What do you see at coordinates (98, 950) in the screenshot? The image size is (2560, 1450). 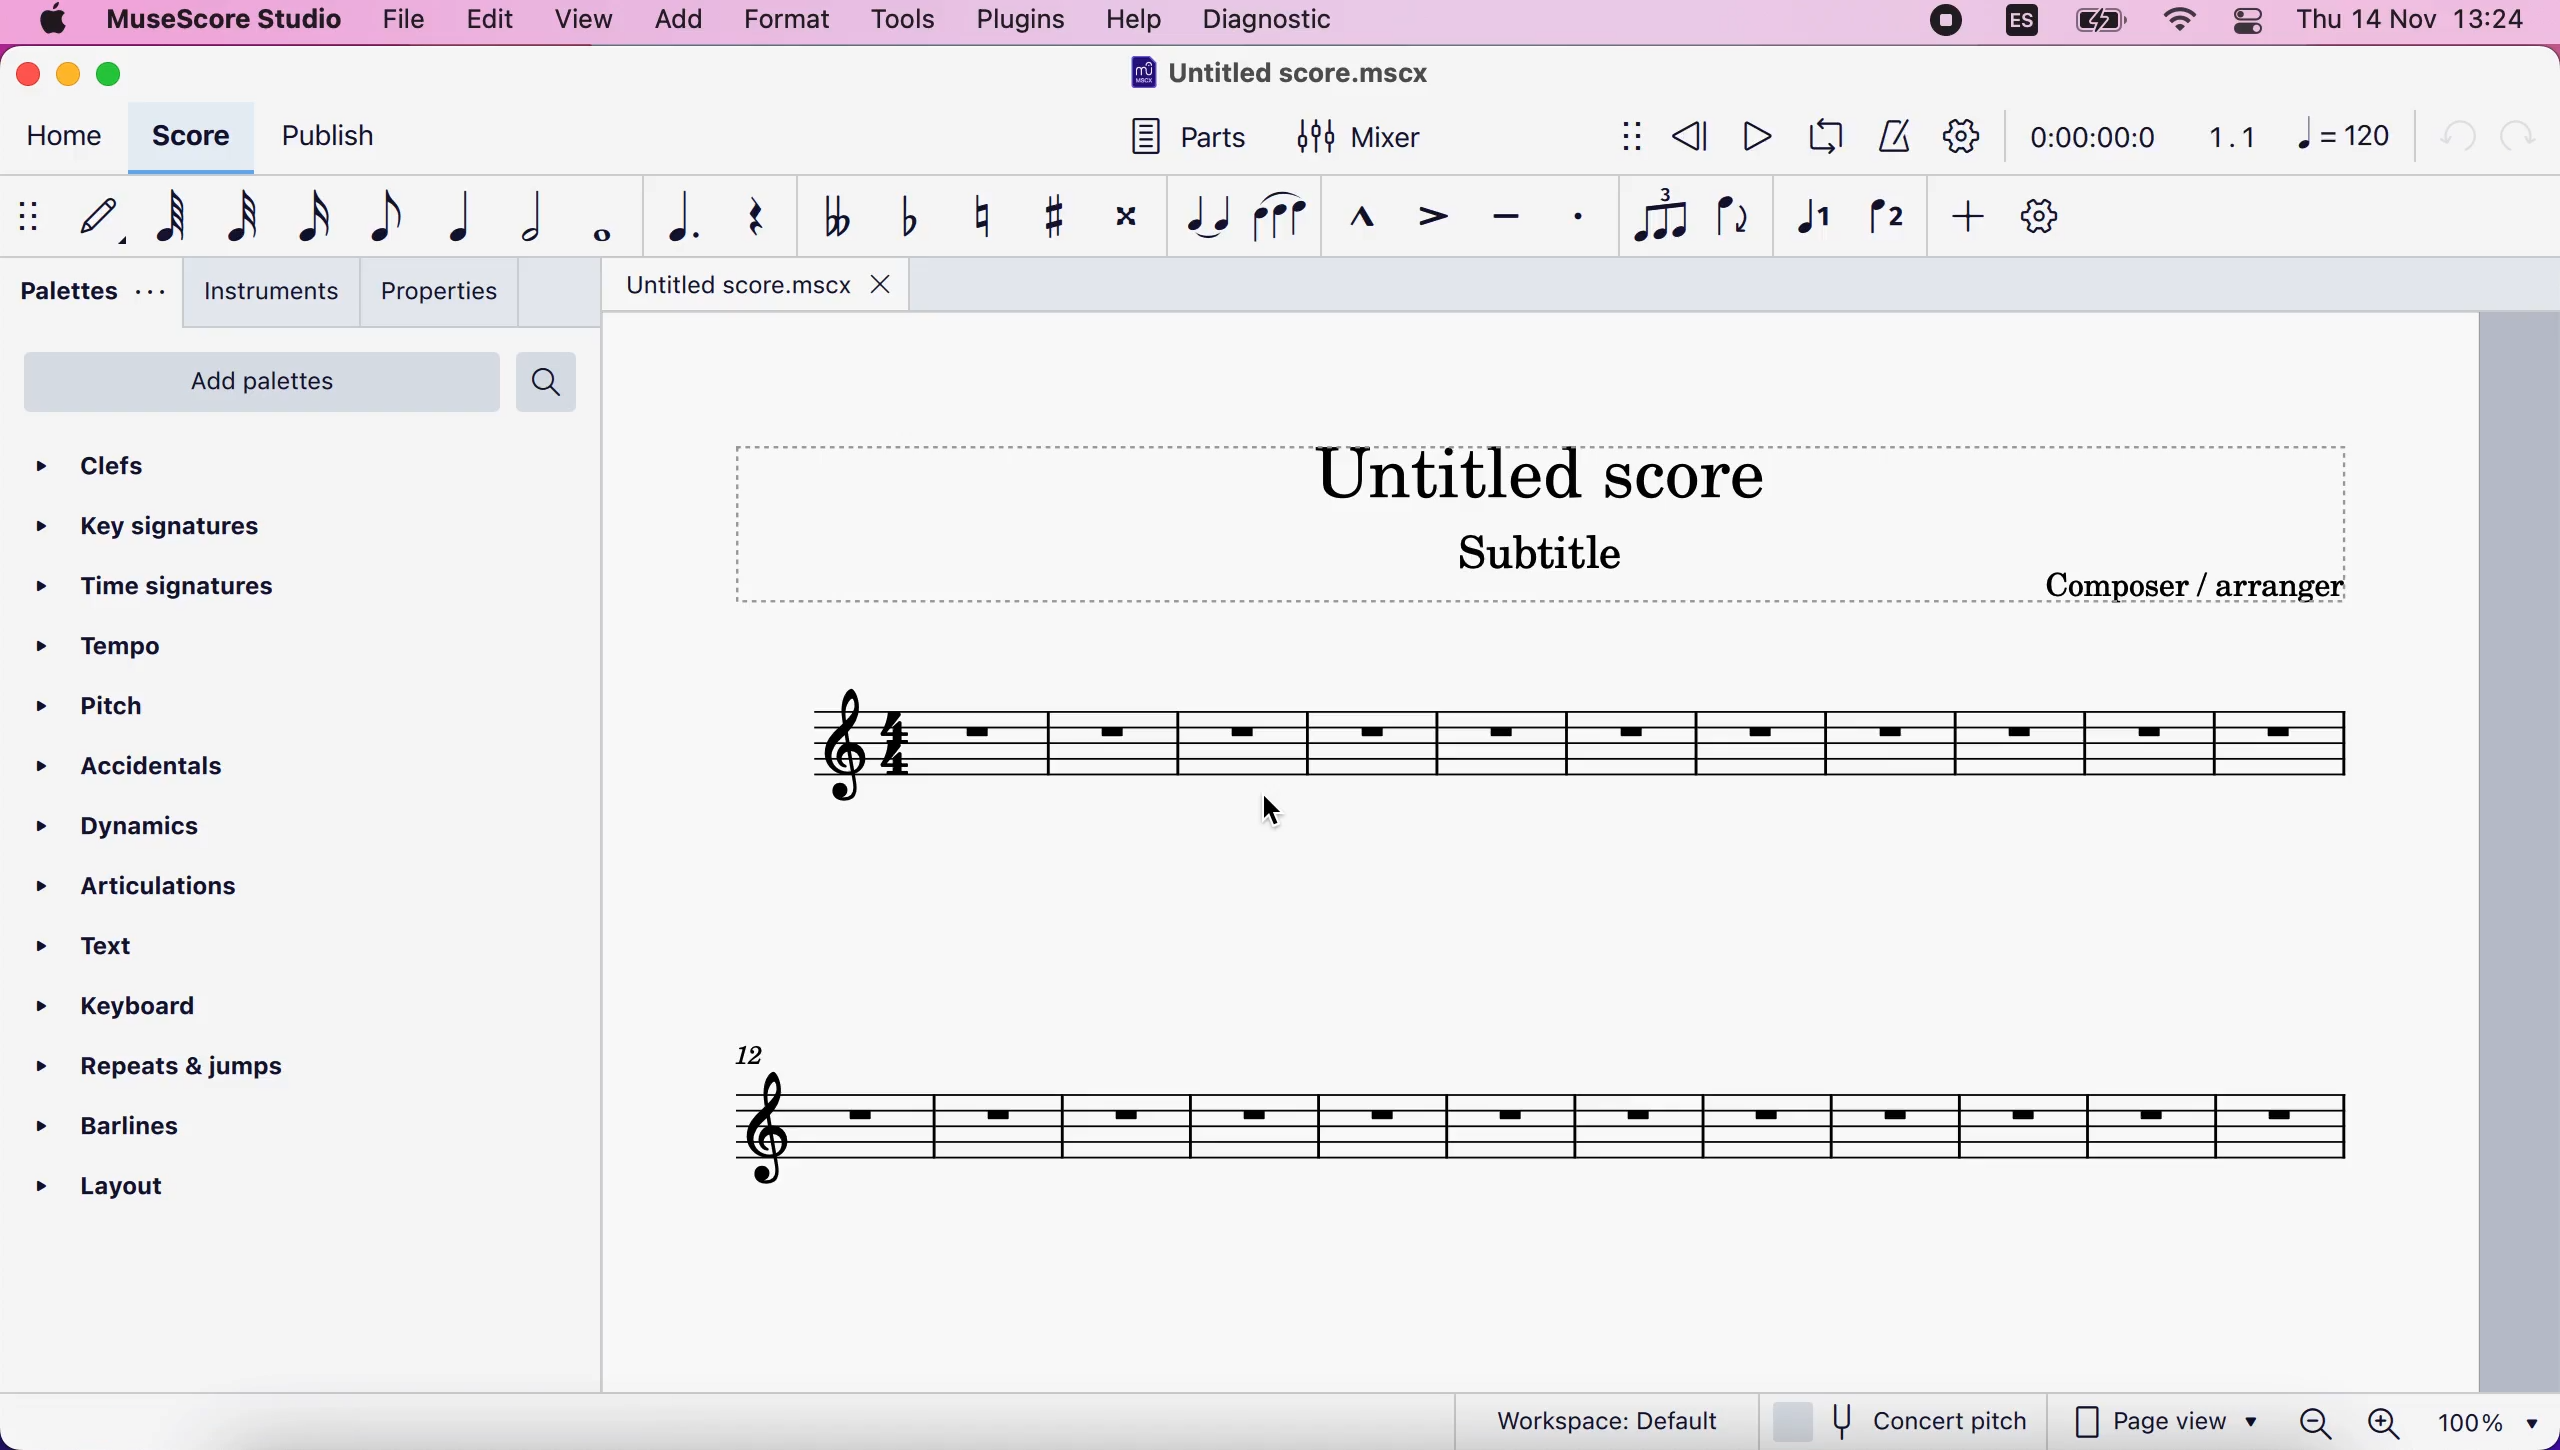 I see `text` at bounding box center [98, 950].